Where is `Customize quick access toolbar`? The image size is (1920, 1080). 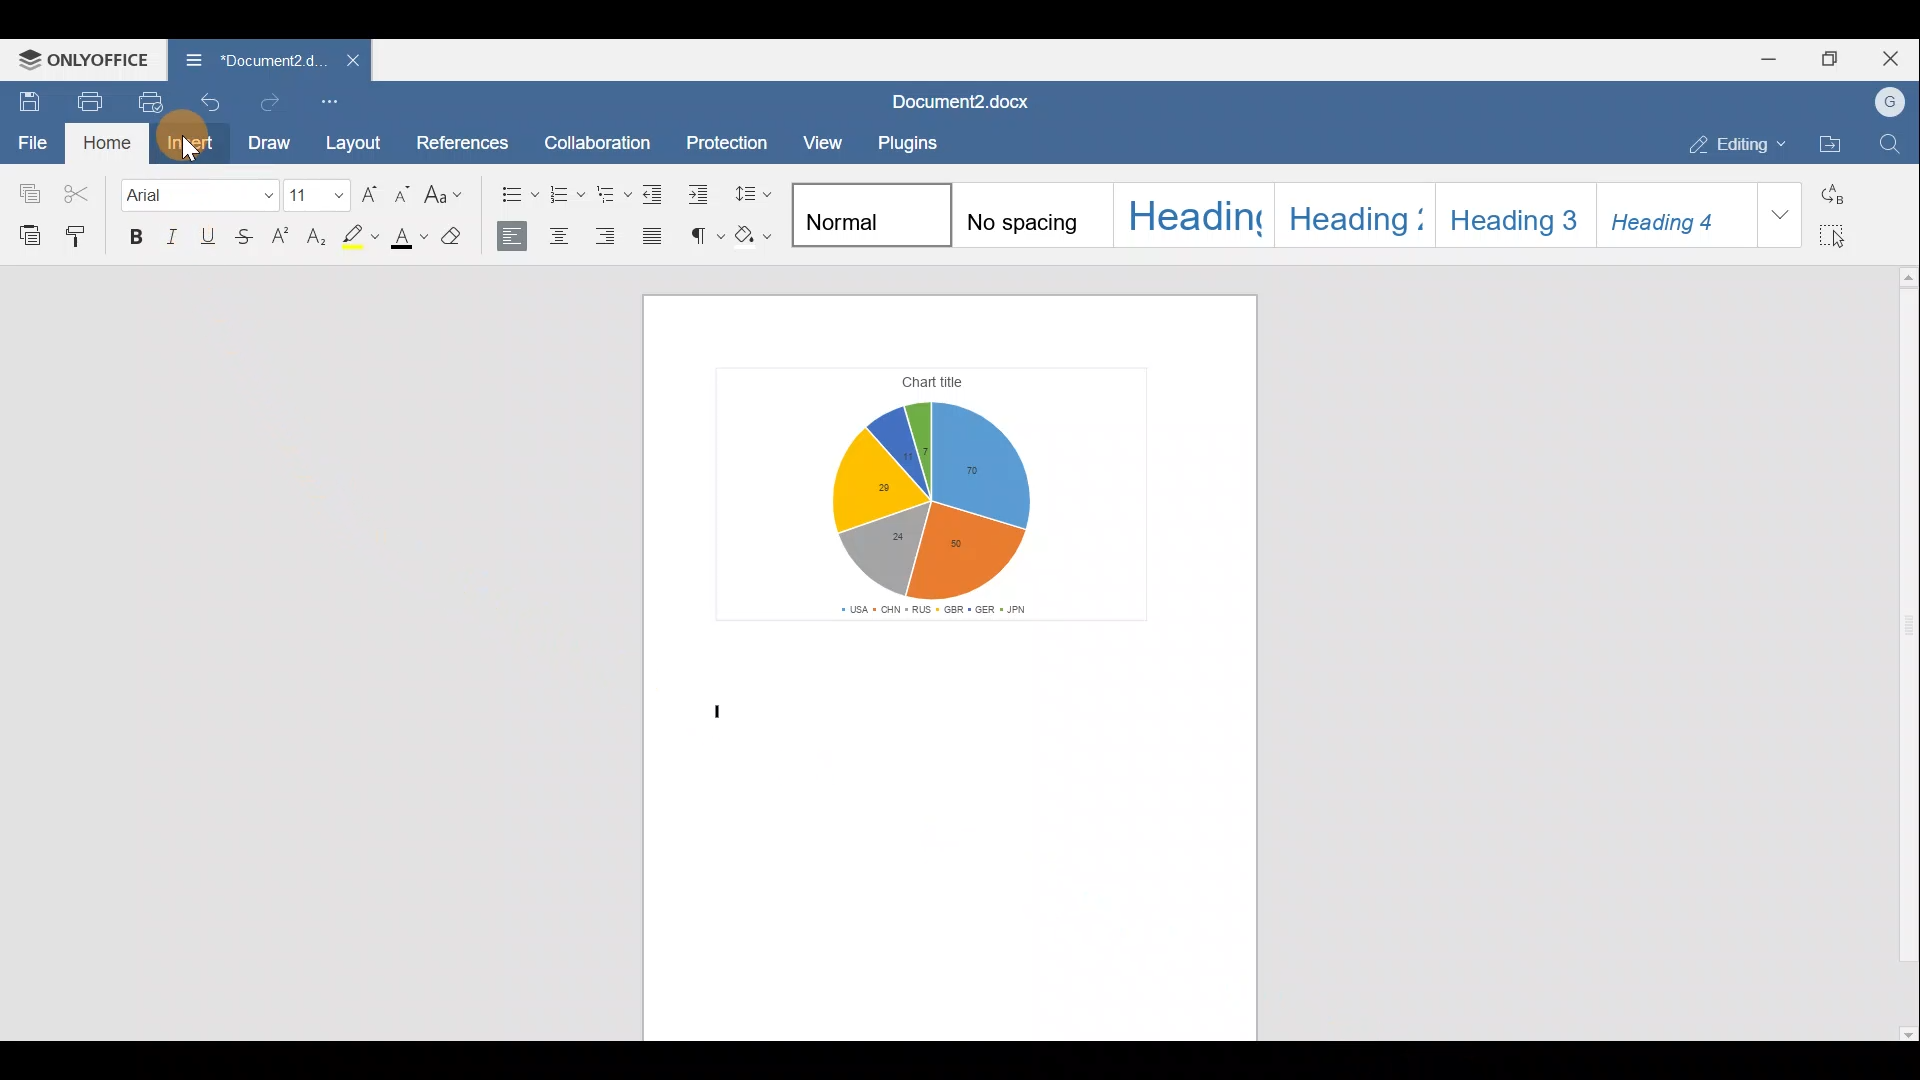 Customize quick access toolbar is located at coordinates (331, 100).